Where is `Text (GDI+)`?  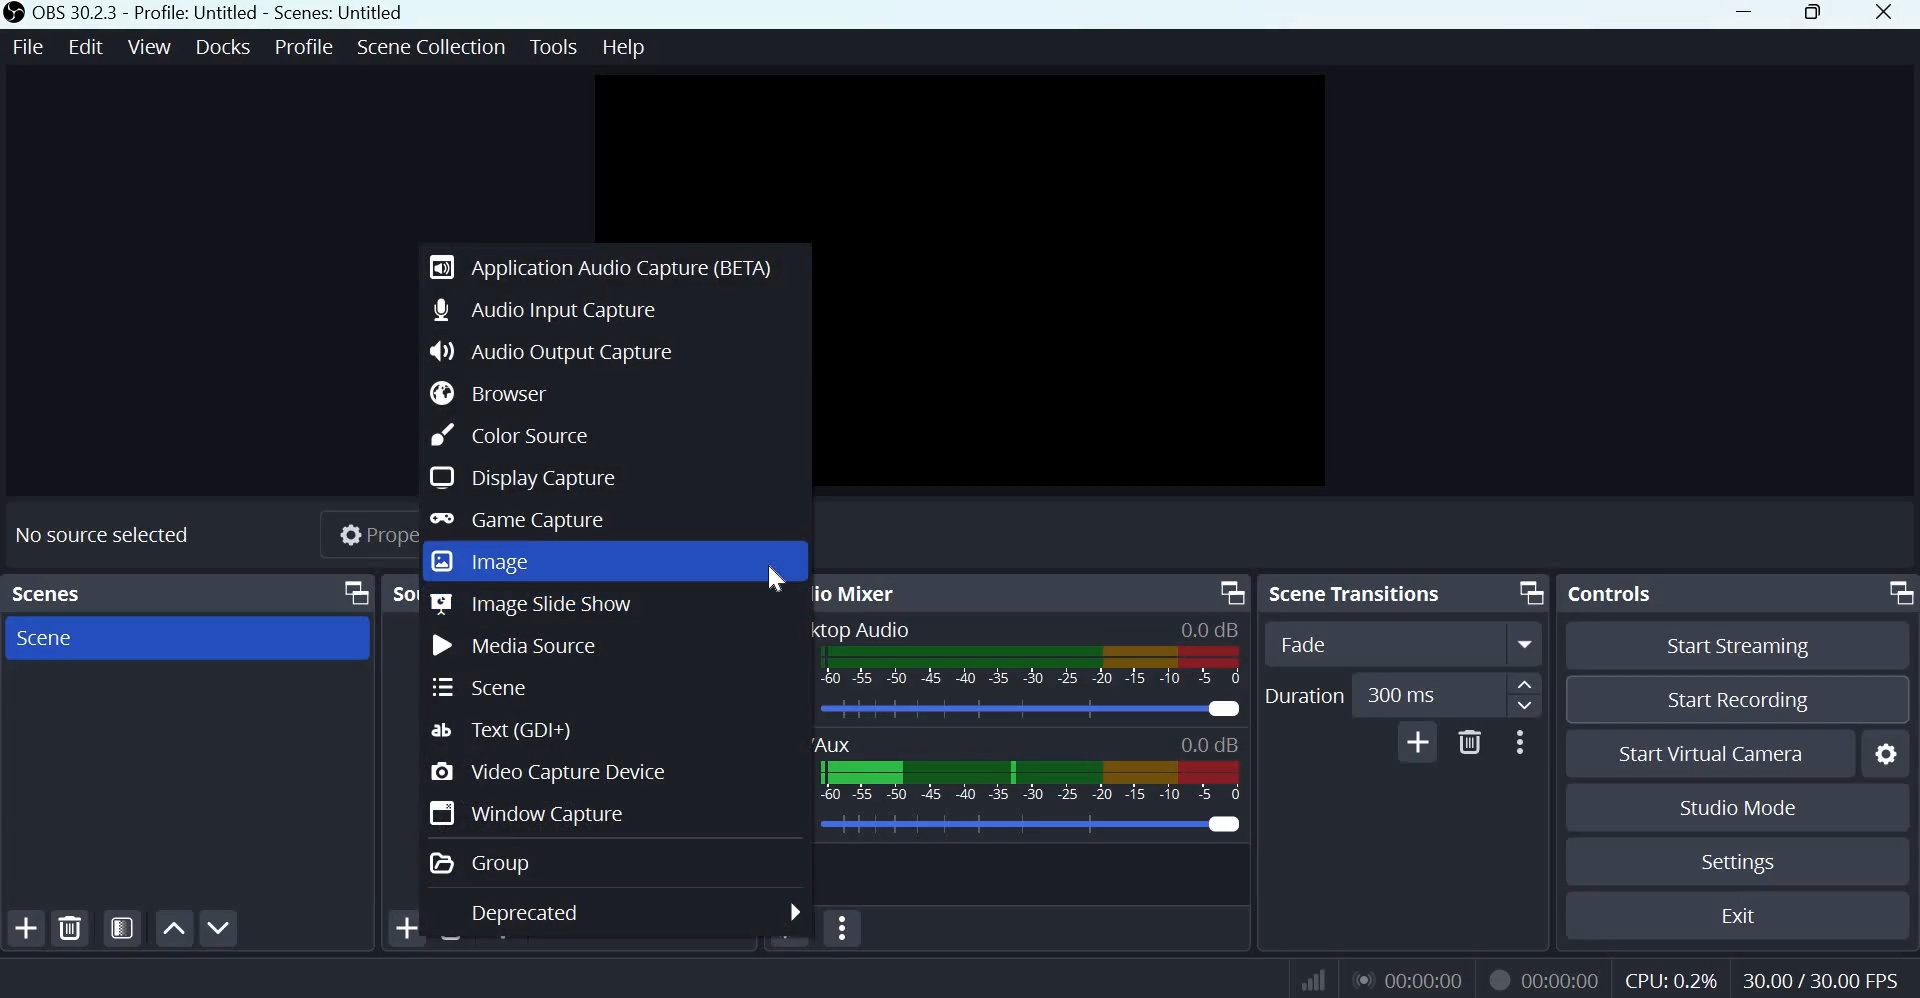
Text (GDI+) is located at coordinates (507, 727).